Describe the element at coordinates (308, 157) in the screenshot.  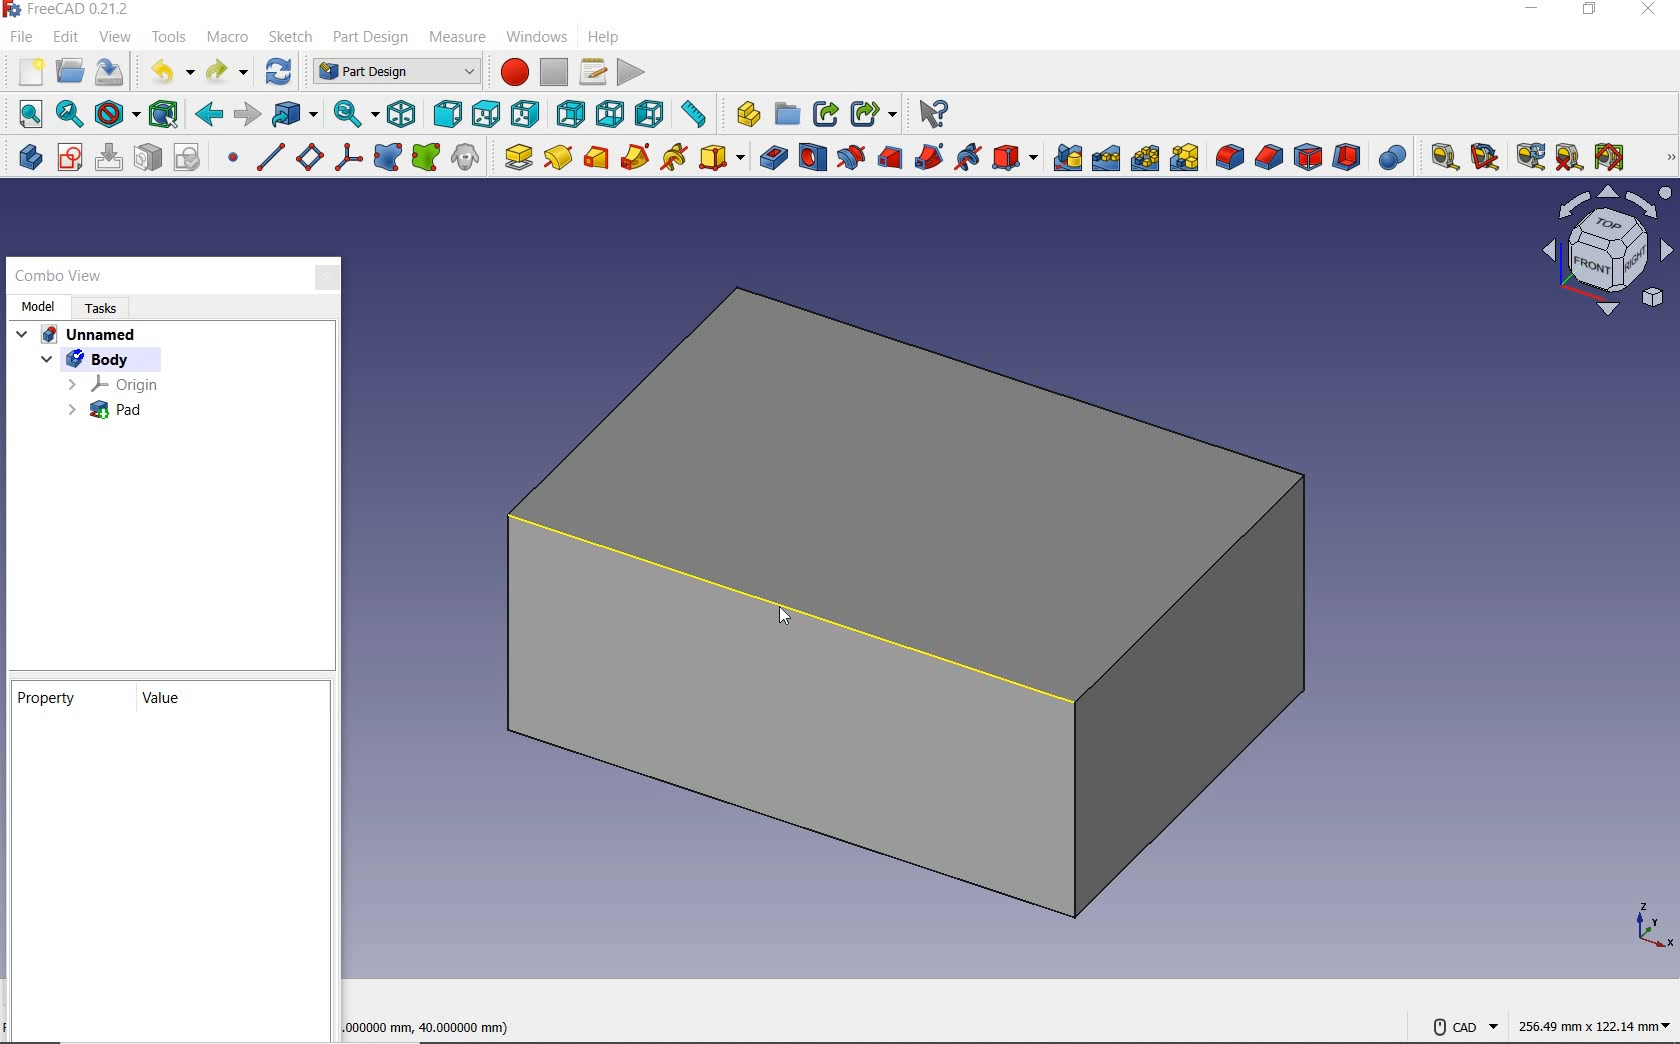
I see `create a datum plane` at that location.